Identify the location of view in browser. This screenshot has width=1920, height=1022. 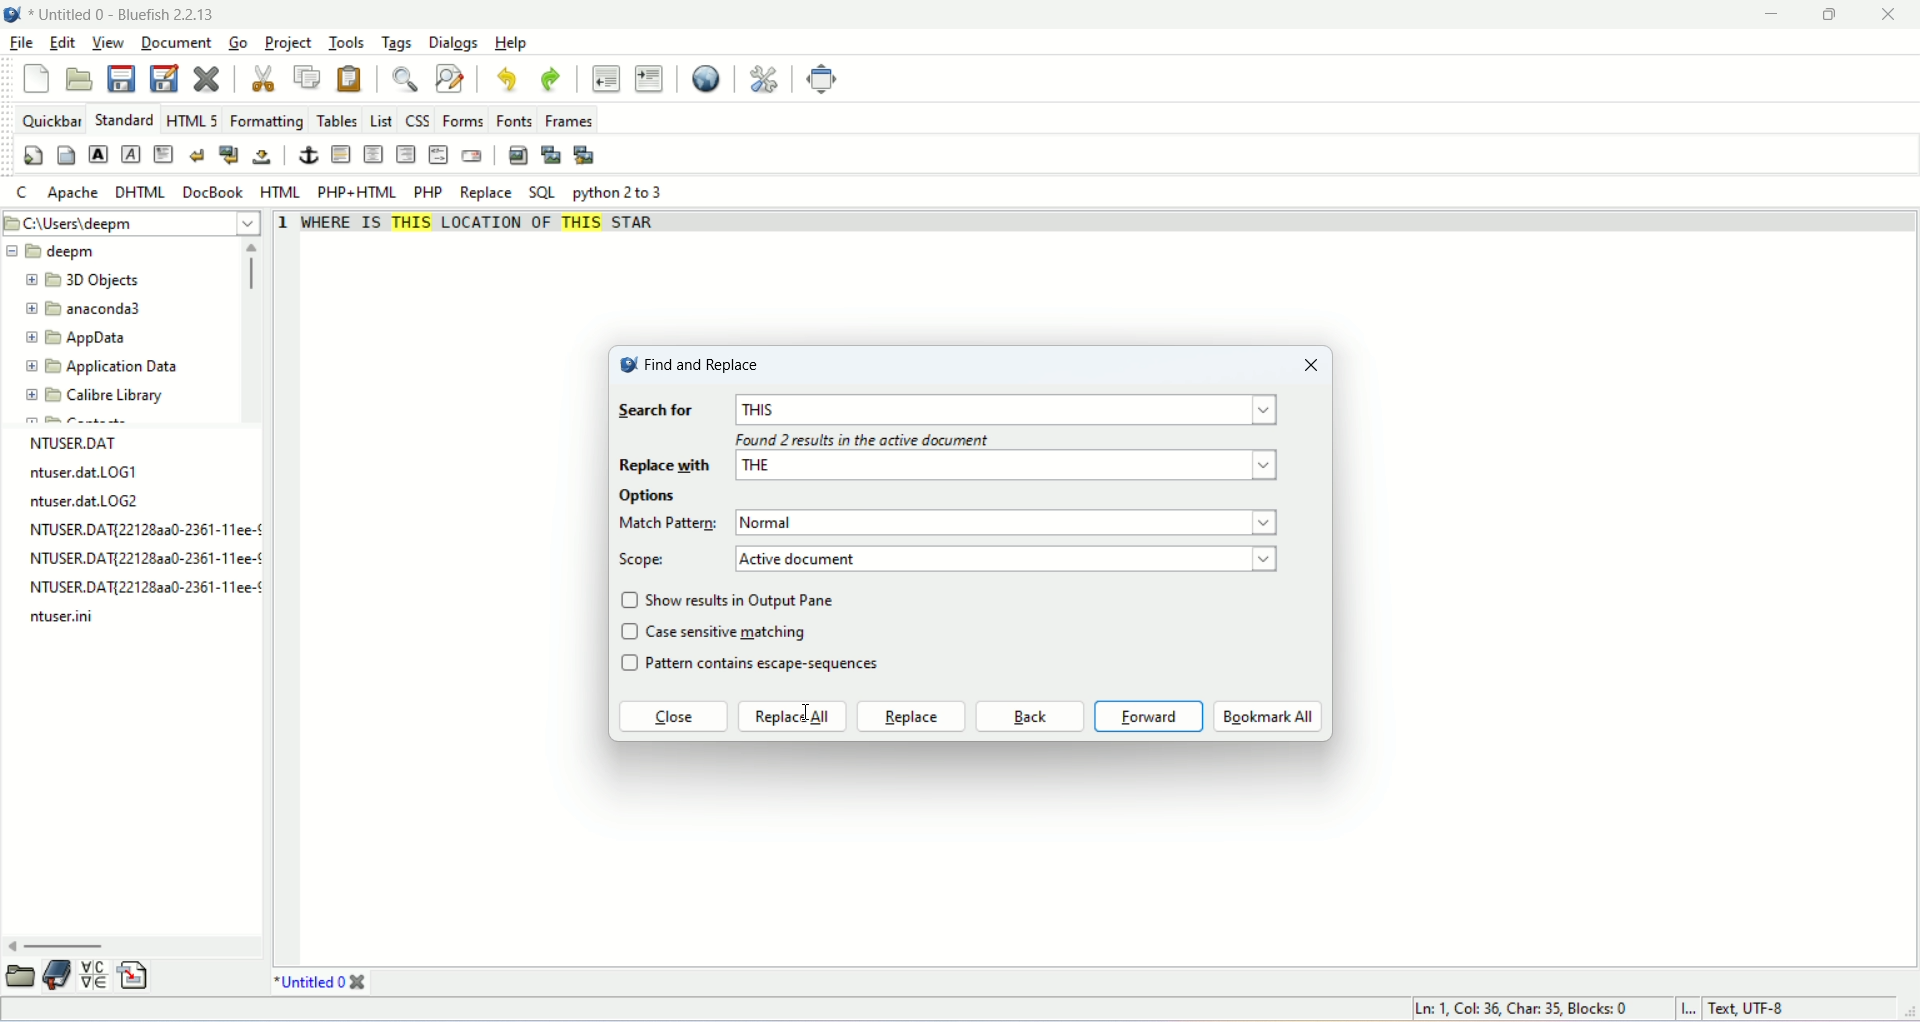
(705, 80).